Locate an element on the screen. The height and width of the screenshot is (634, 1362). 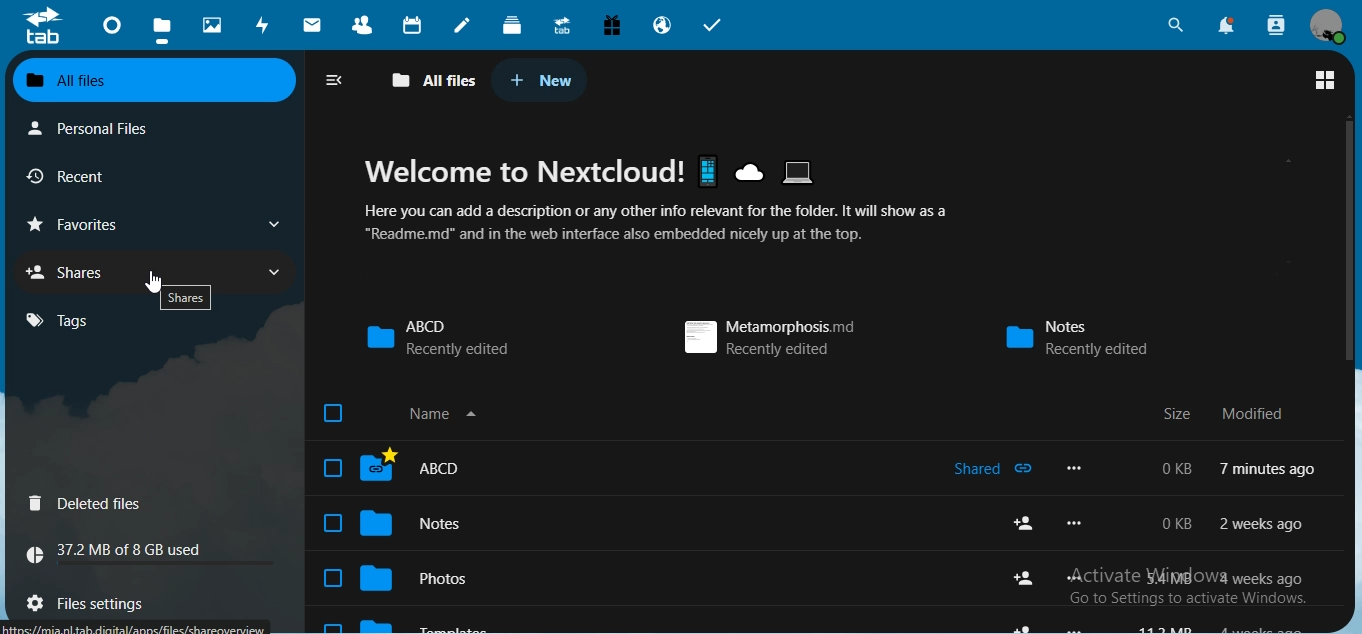
text is located at coordinates (125, 553).